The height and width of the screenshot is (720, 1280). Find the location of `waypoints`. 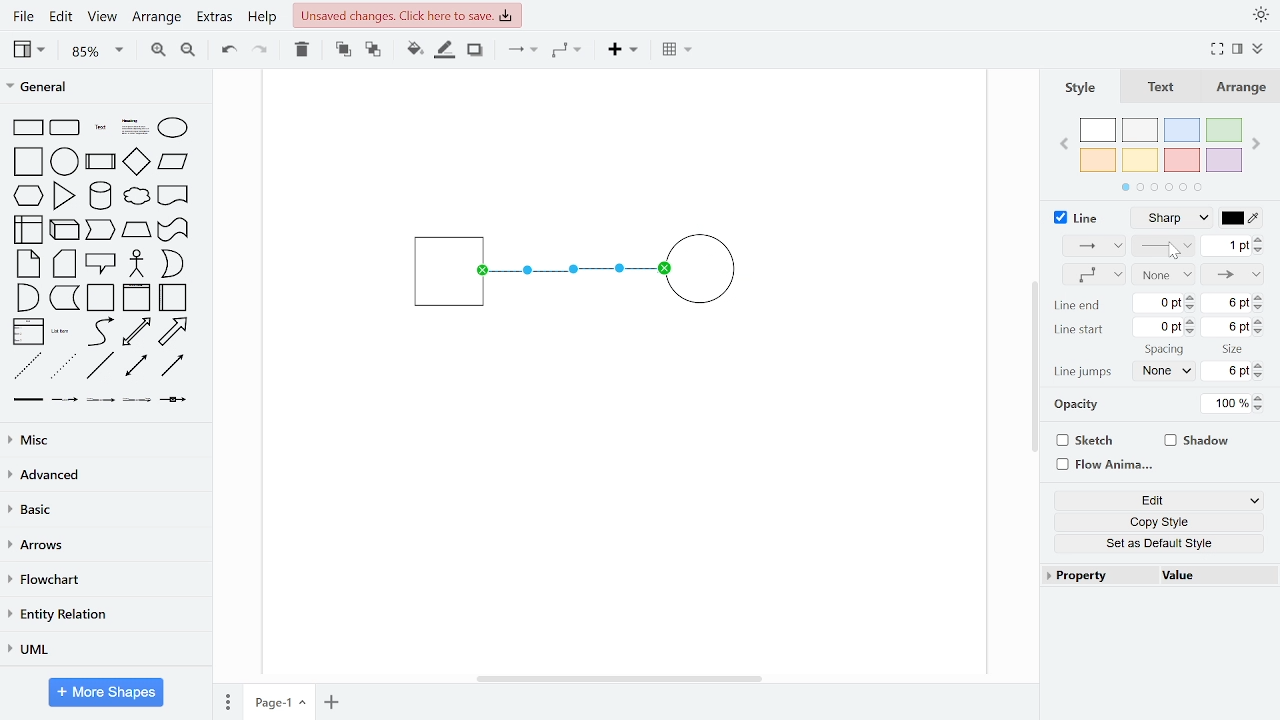

waypoints is located at coordinates (572, 50).